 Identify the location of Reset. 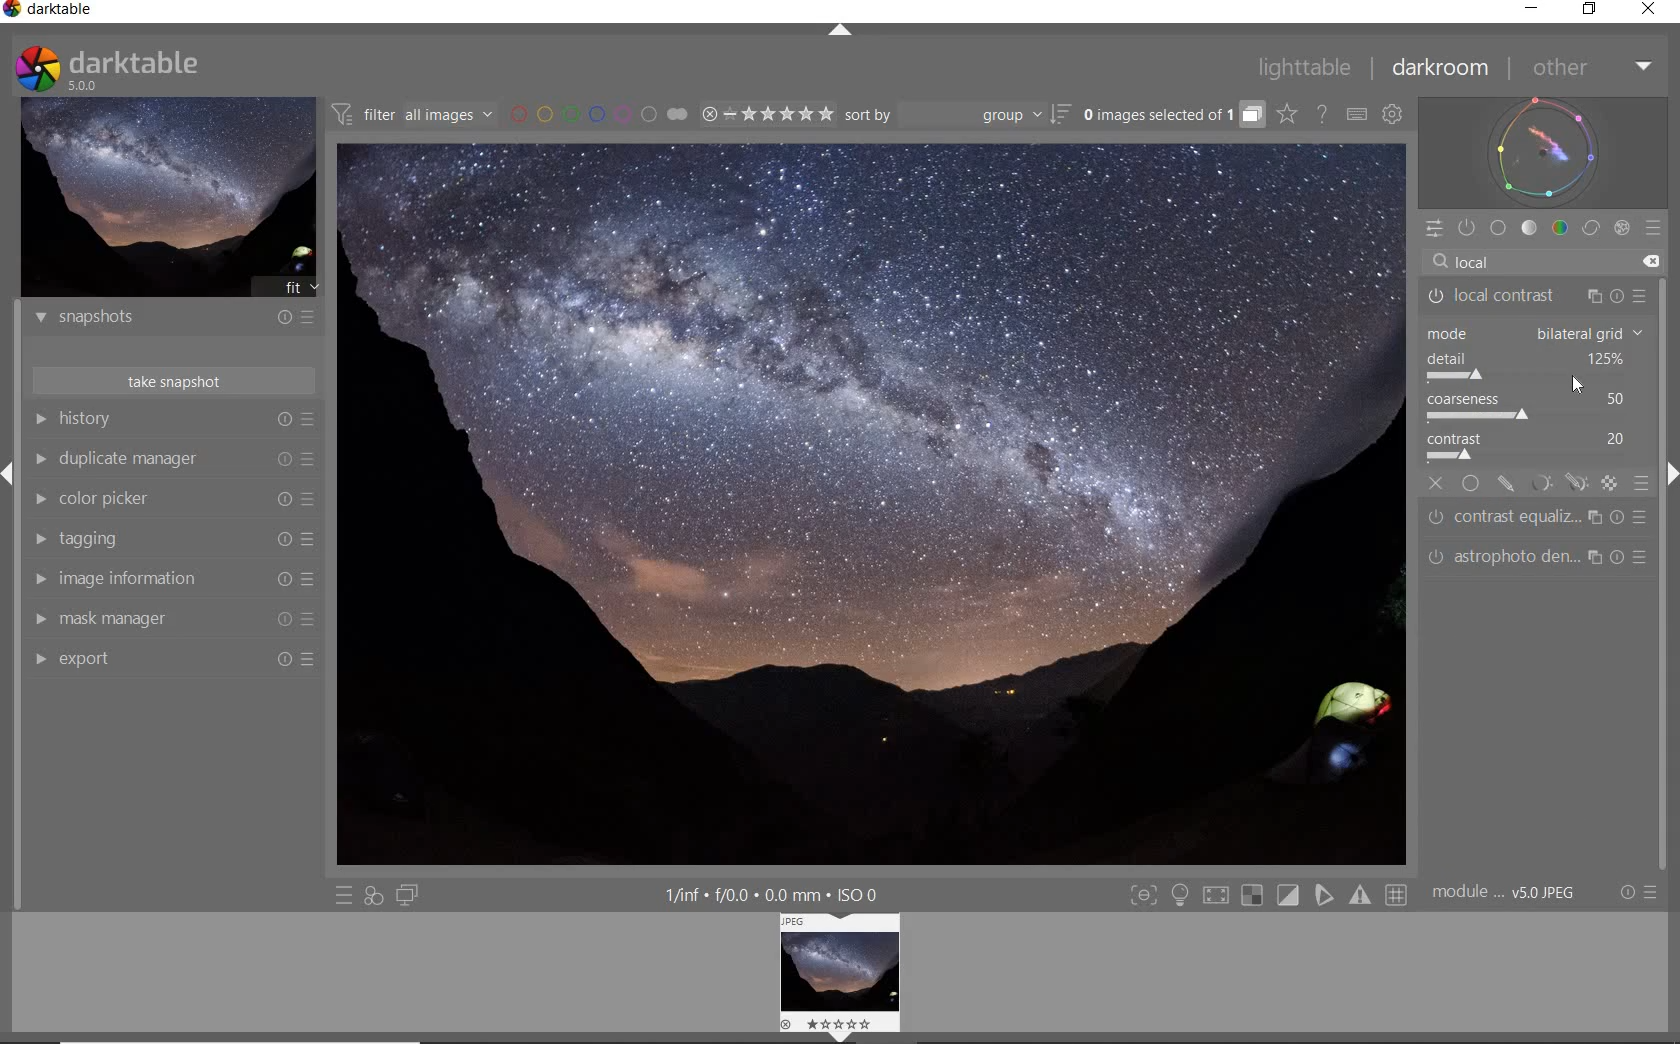
(282, 620).